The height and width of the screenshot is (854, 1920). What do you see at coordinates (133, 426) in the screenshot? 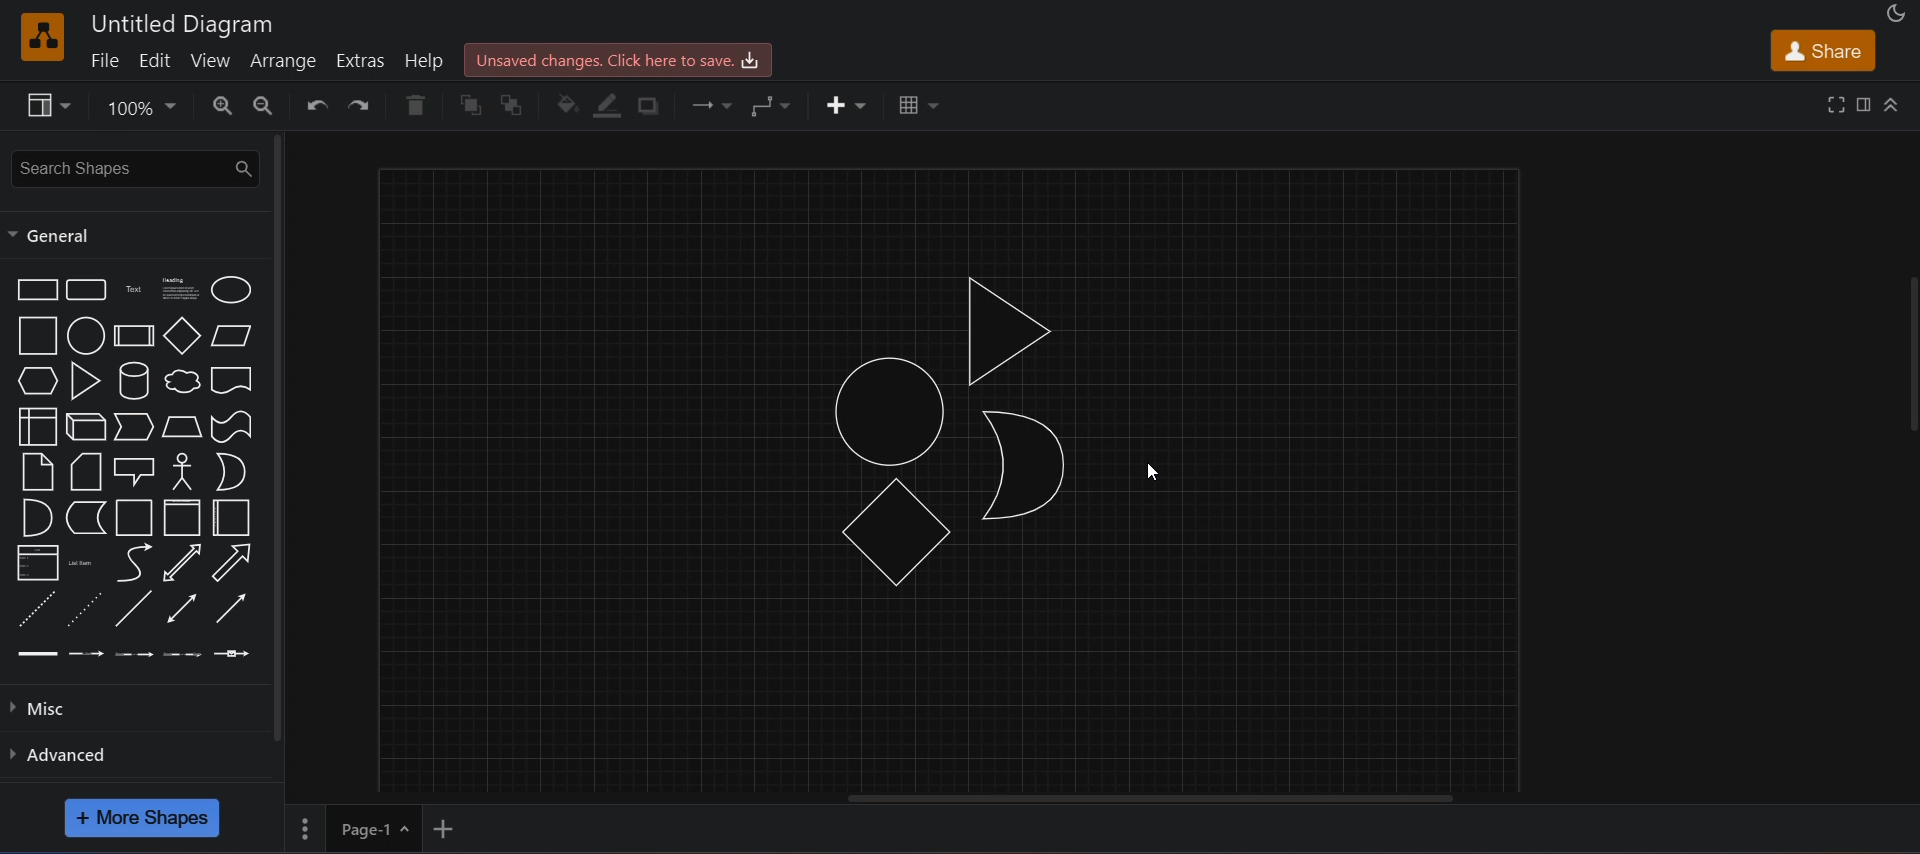
I see `step` at bounding box center [133, 426].